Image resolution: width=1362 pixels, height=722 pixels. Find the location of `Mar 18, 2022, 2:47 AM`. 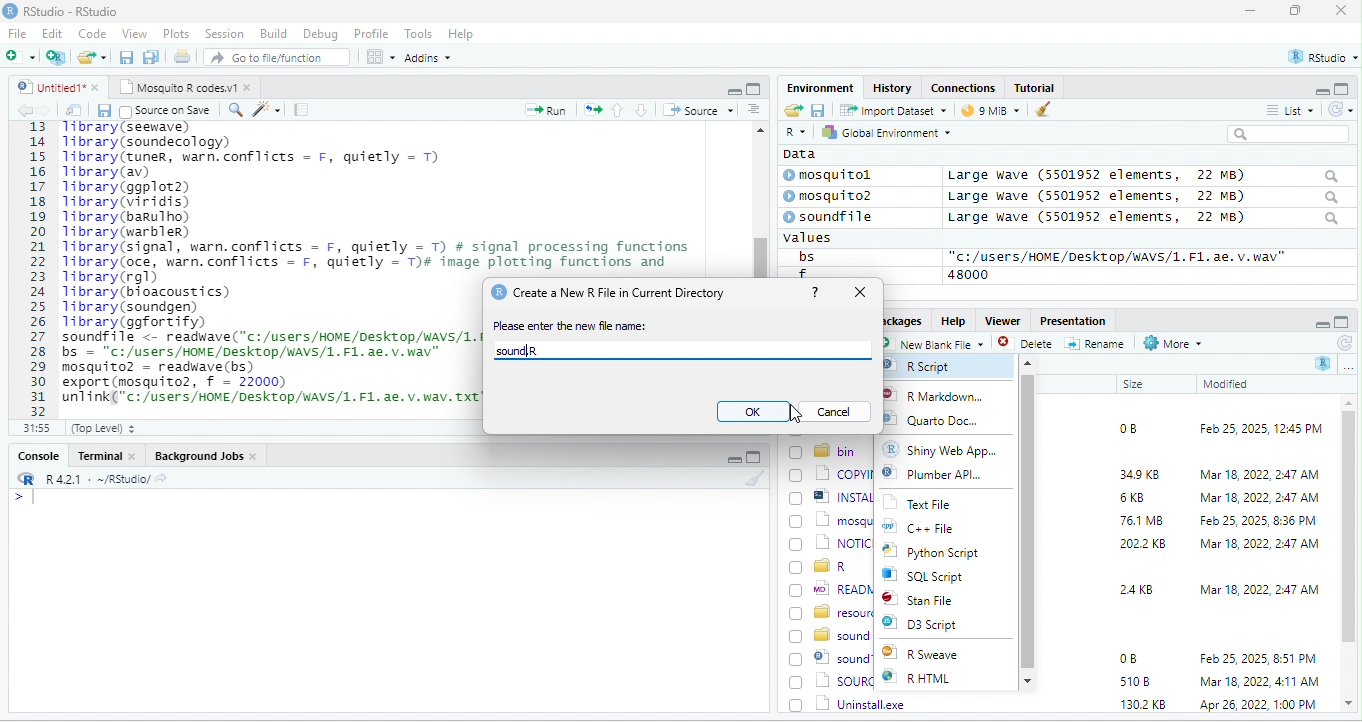

Mar 18, 2022, 2:47 AM is located at coordinates (1259, 588).